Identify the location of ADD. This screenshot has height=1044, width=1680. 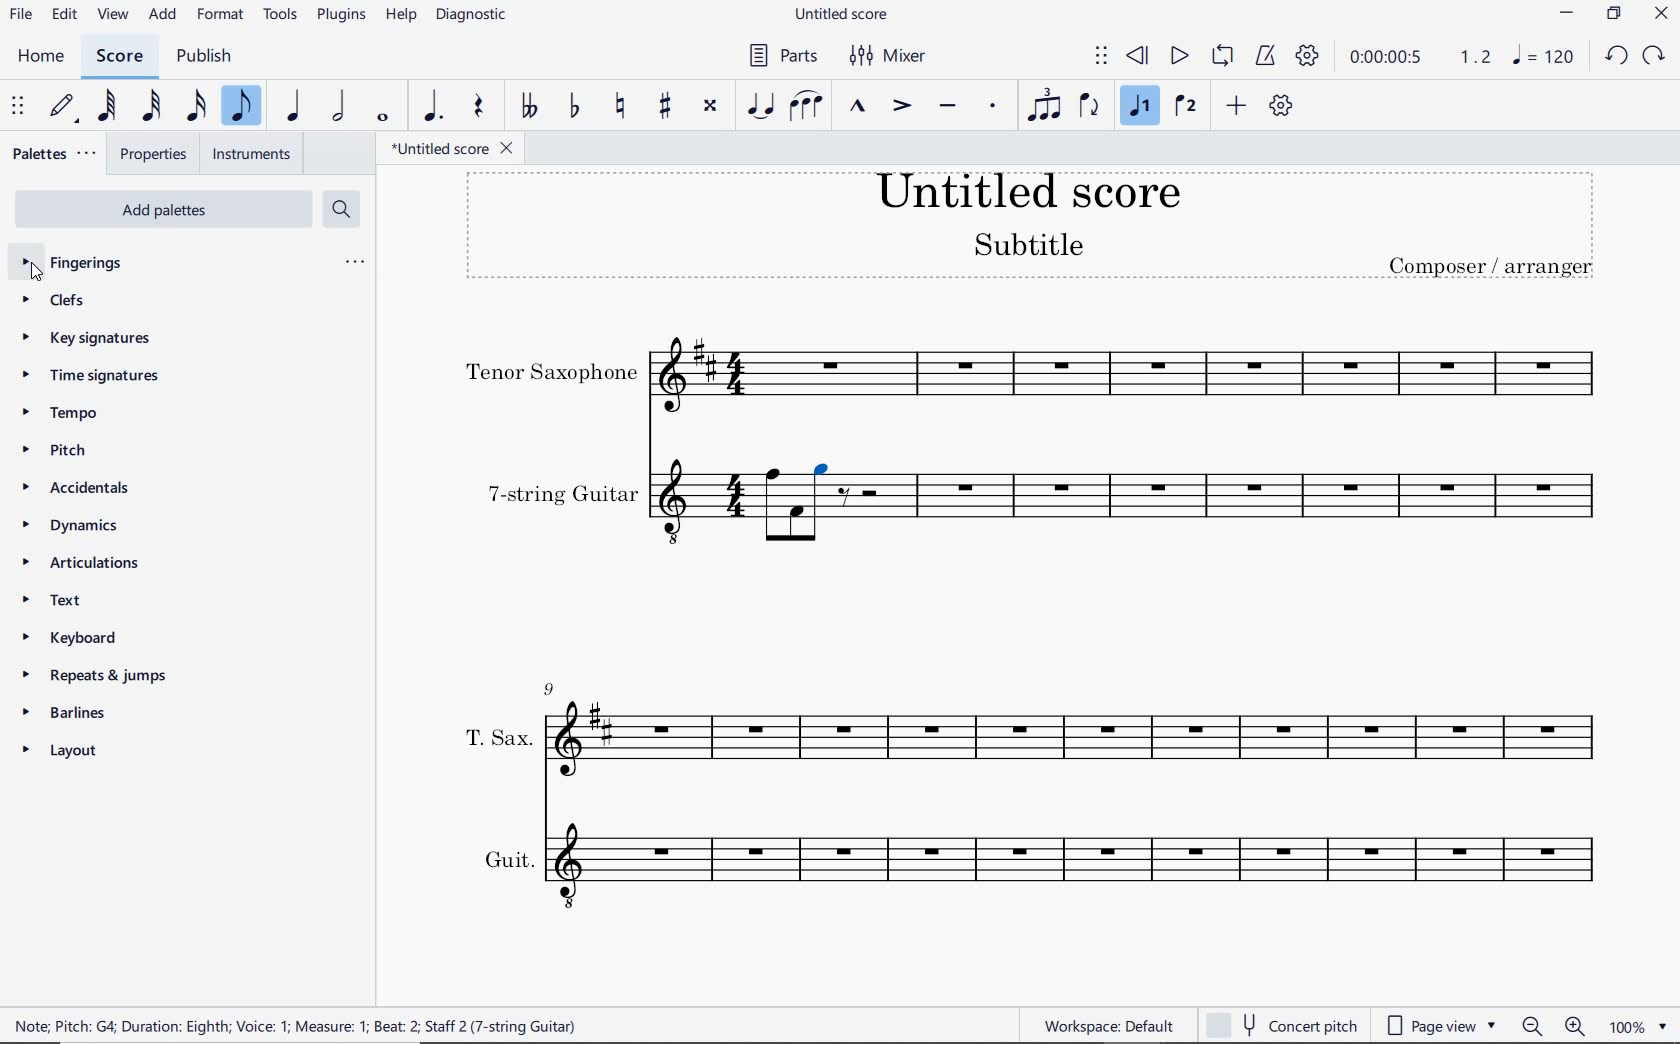
(1234, 107).